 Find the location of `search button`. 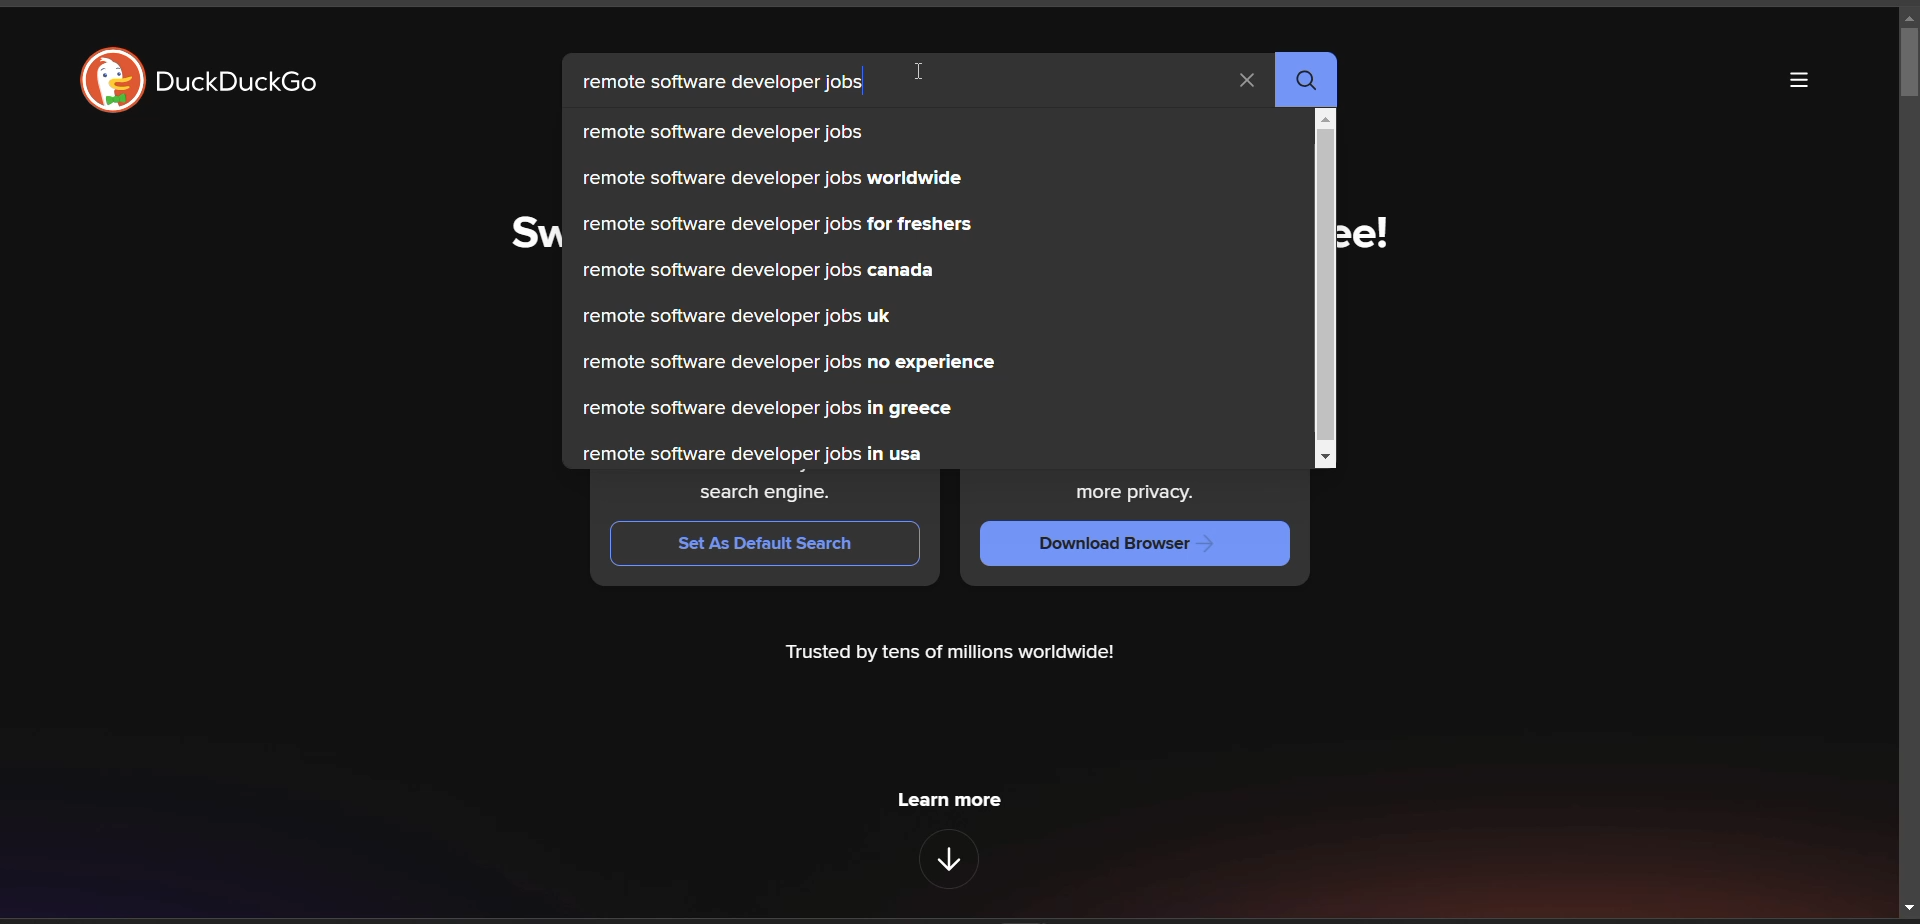

search button is located at coordinates (1307, 80).